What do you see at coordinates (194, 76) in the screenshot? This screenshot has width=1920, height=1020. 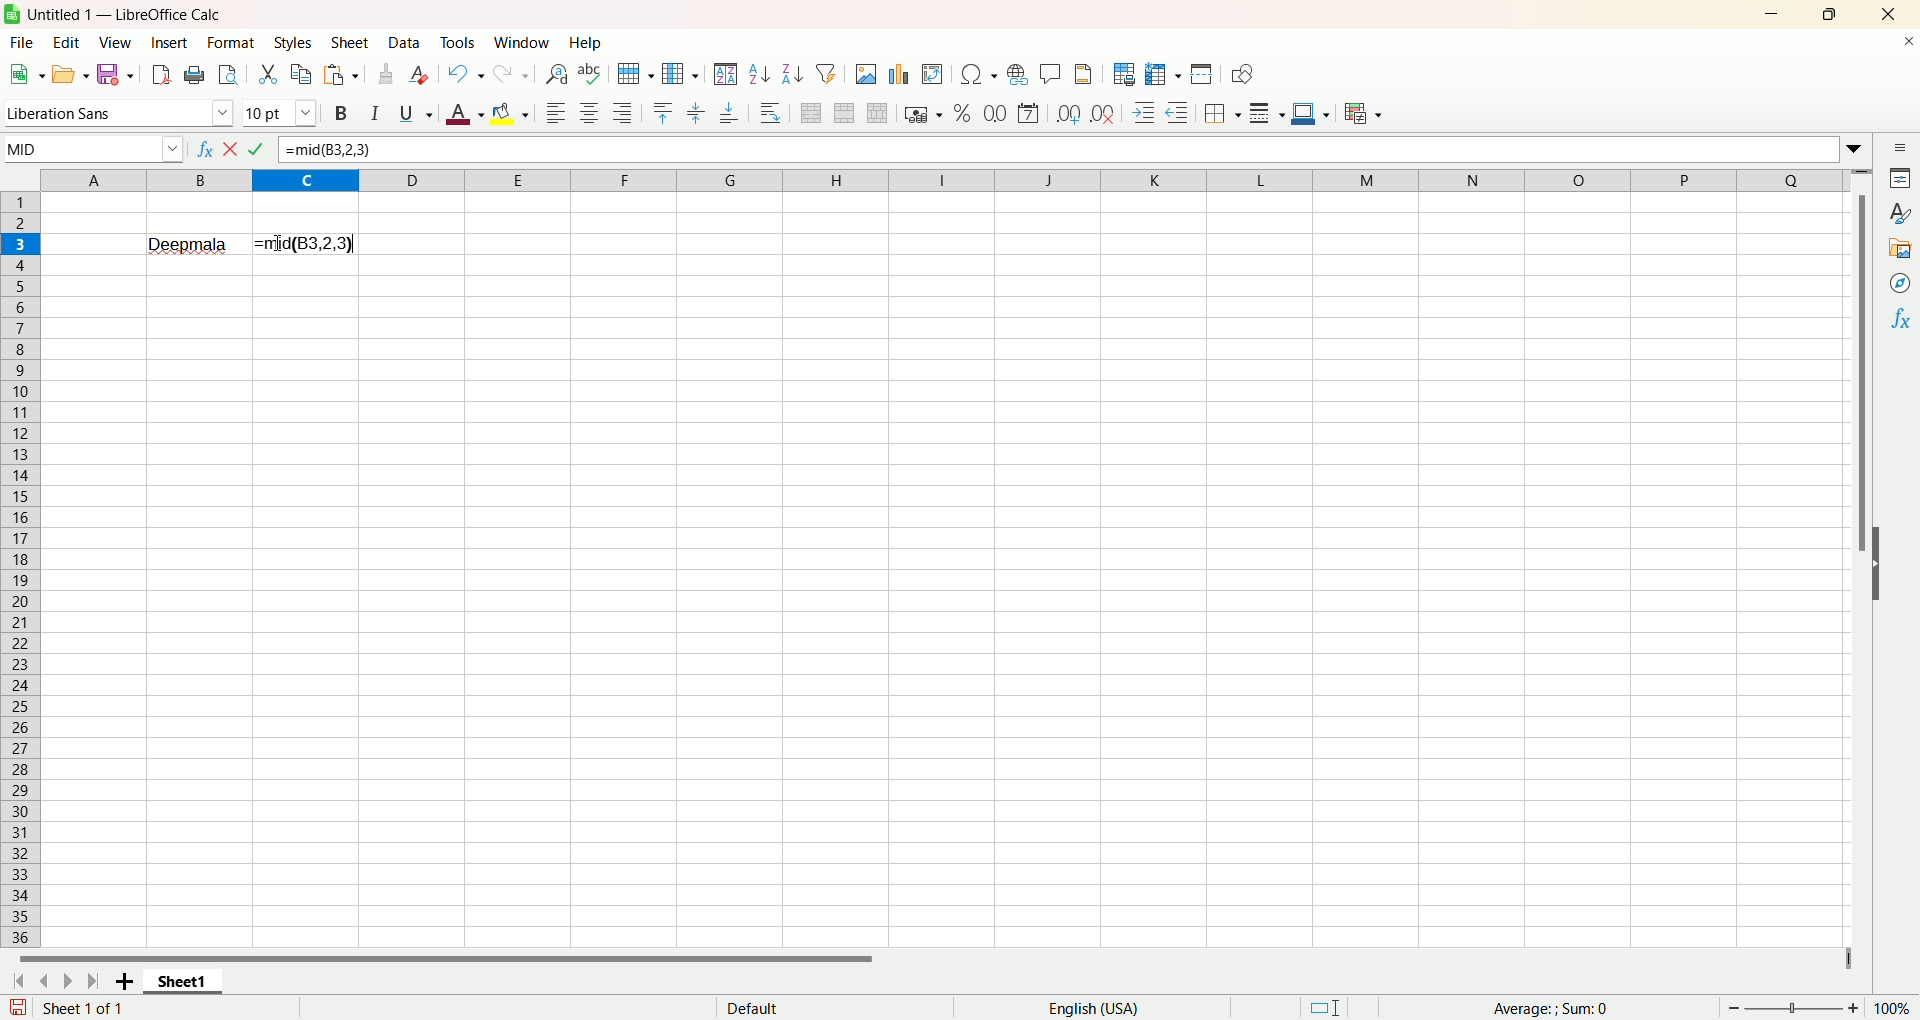 I see `Print` at bounding box center [194, 76].